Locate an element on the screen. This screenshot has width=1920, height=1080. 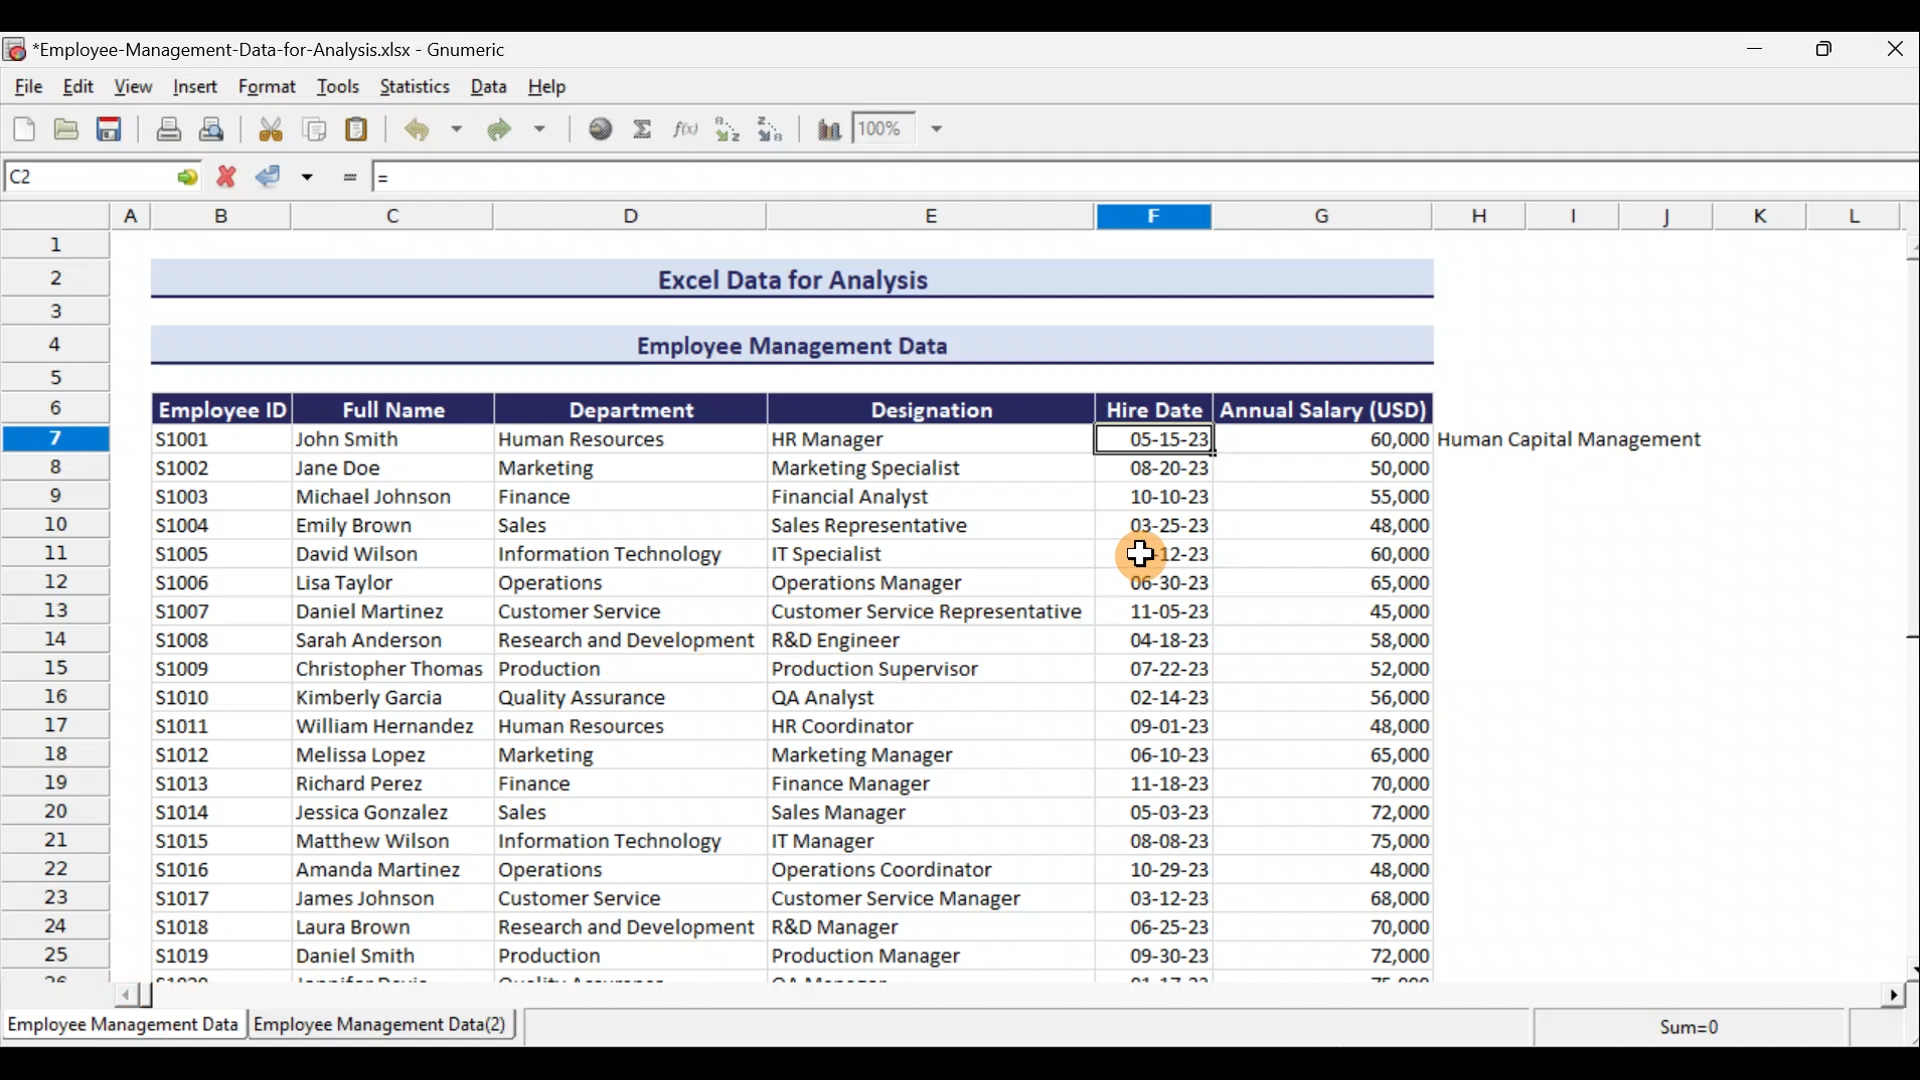
Sheet 2 is located at coordinates (391, 1031).